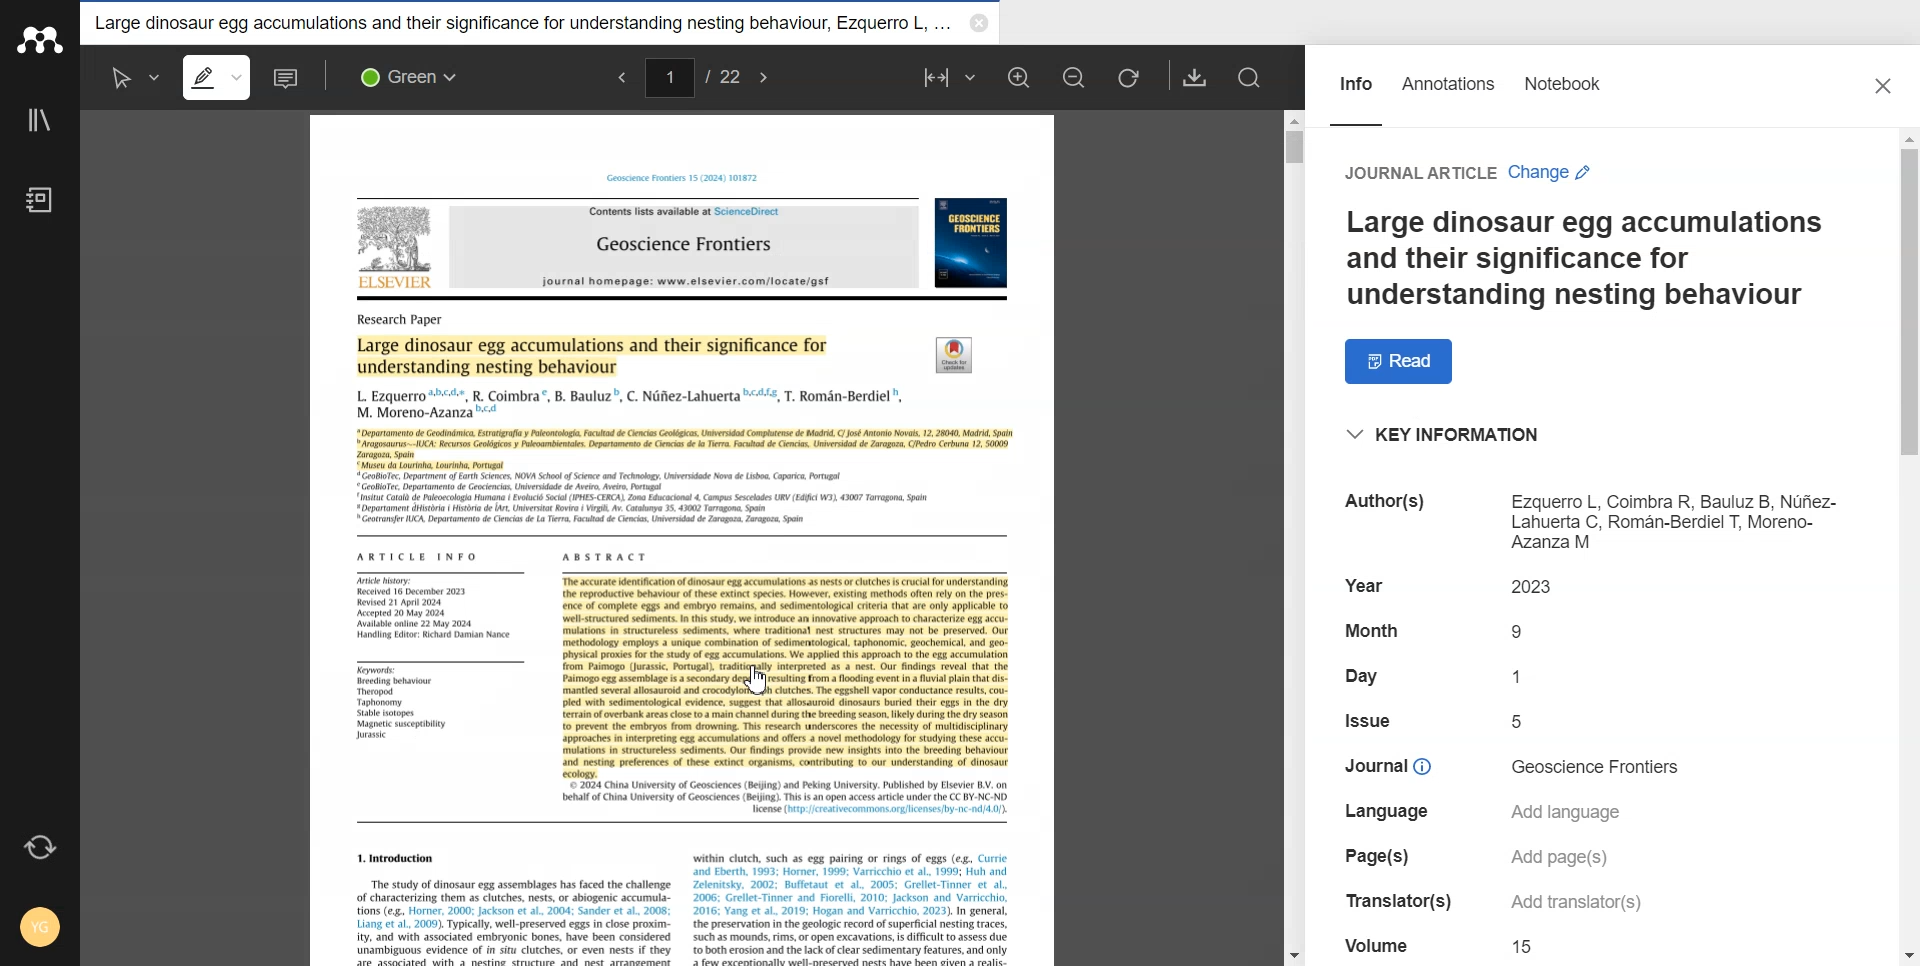 The height and width of the screenshot is (966, 1920). What do you see at coordinates (1550, 173) in the screenshot?
I see `change` at bounding box center [1550, 173].